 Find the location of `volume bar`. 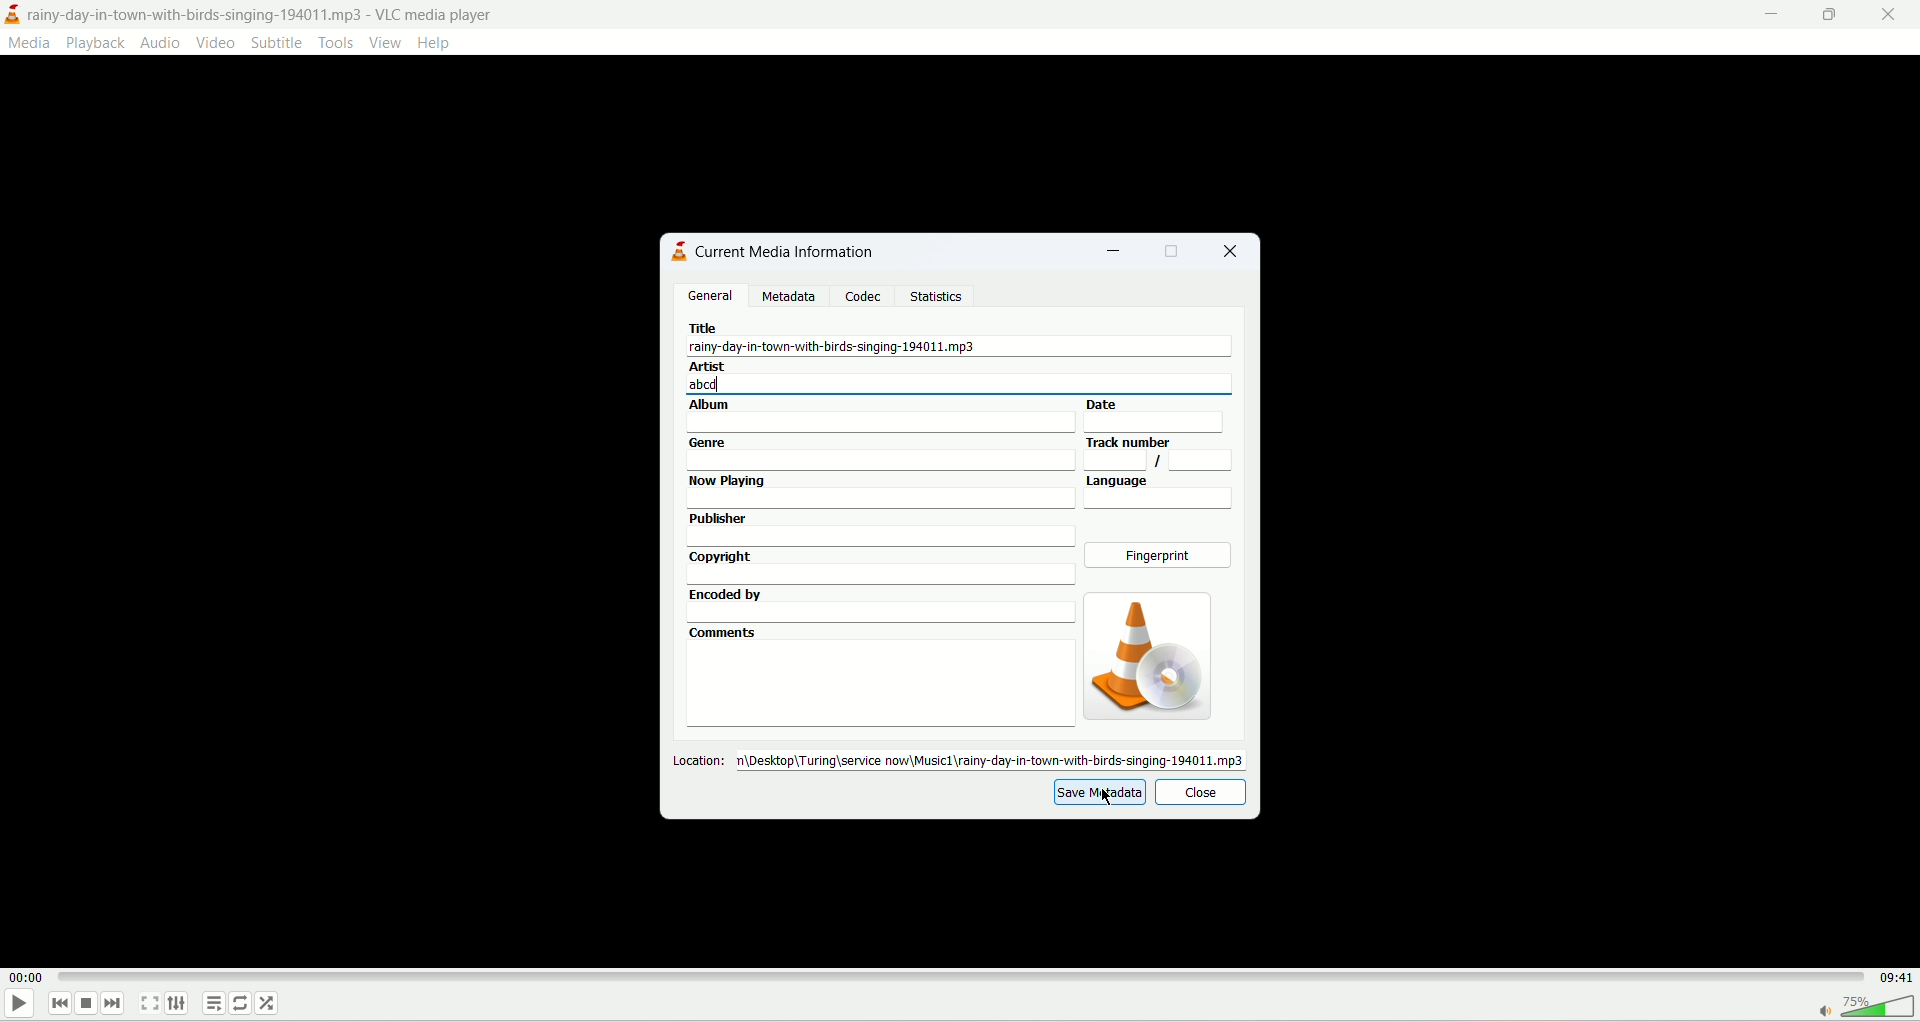

volume bar is located at coordinates (1861, 1008).